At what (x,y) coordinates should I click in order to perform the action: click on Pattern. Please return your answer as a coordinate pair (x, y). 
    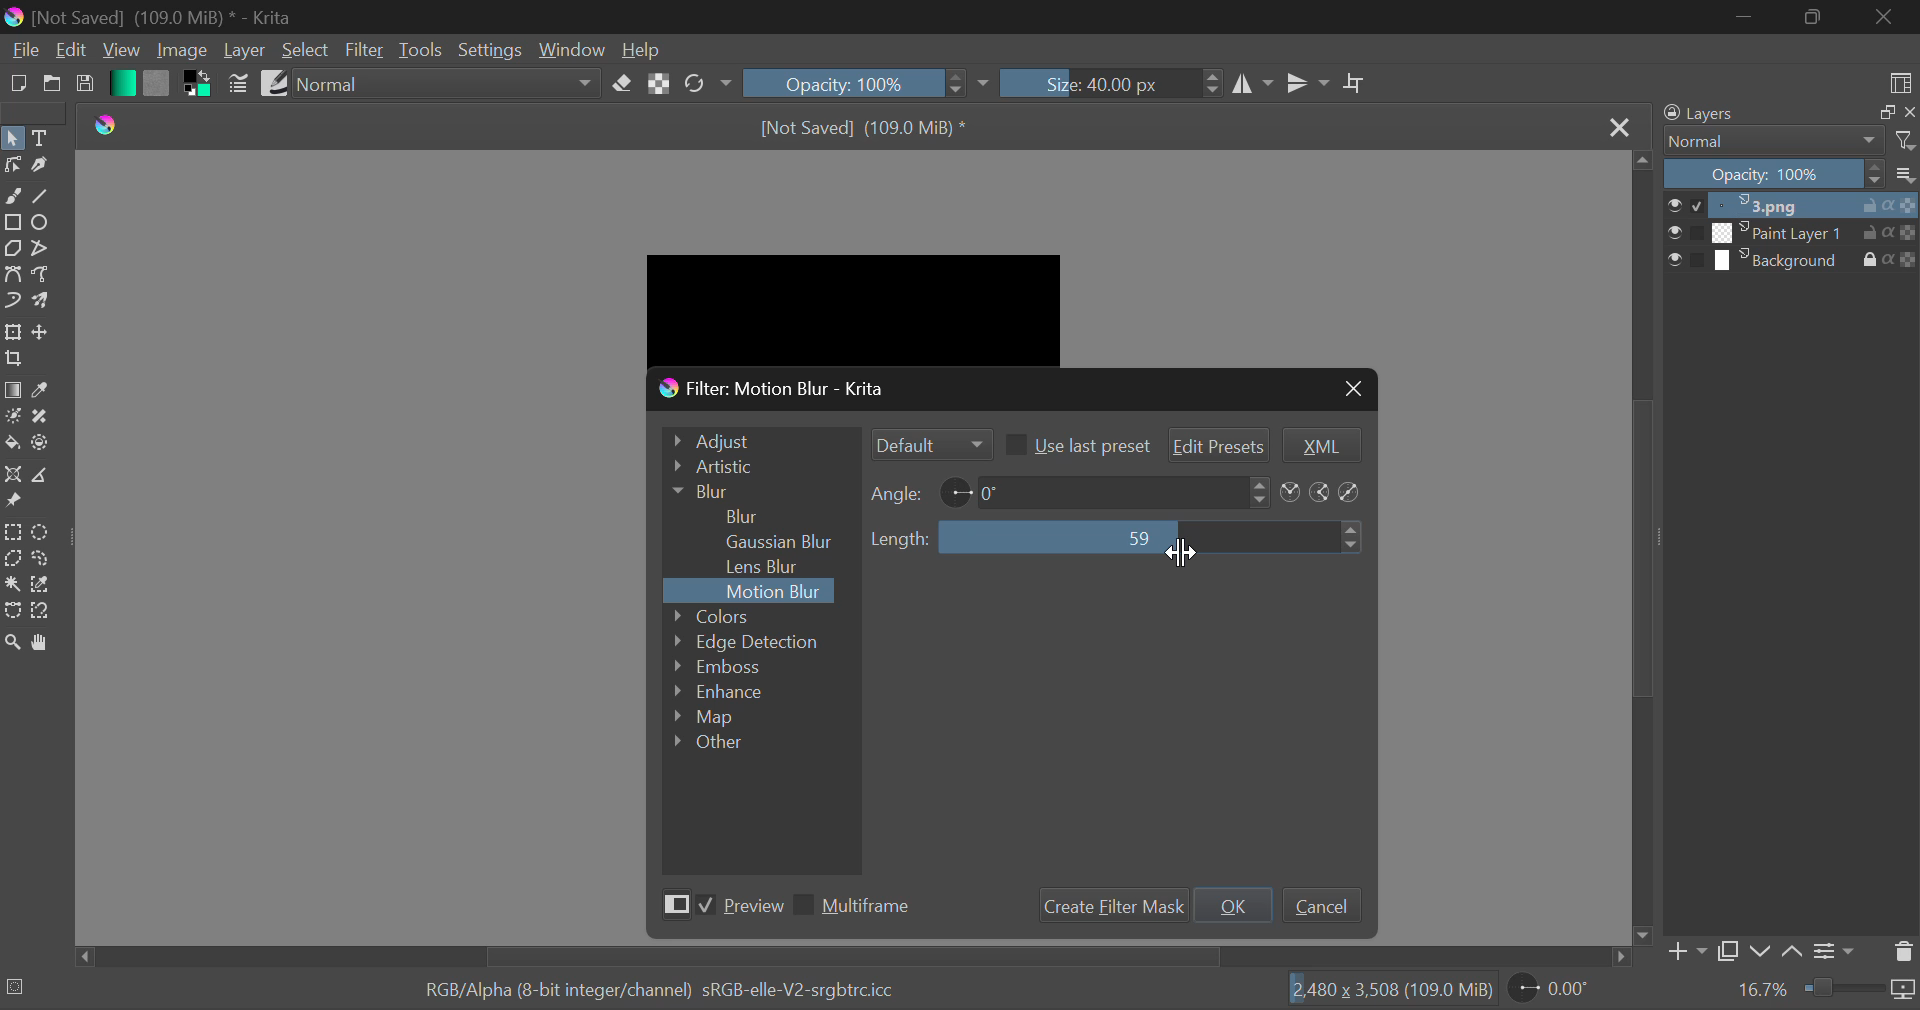
    Looking at the image, I should click on (156, 84).